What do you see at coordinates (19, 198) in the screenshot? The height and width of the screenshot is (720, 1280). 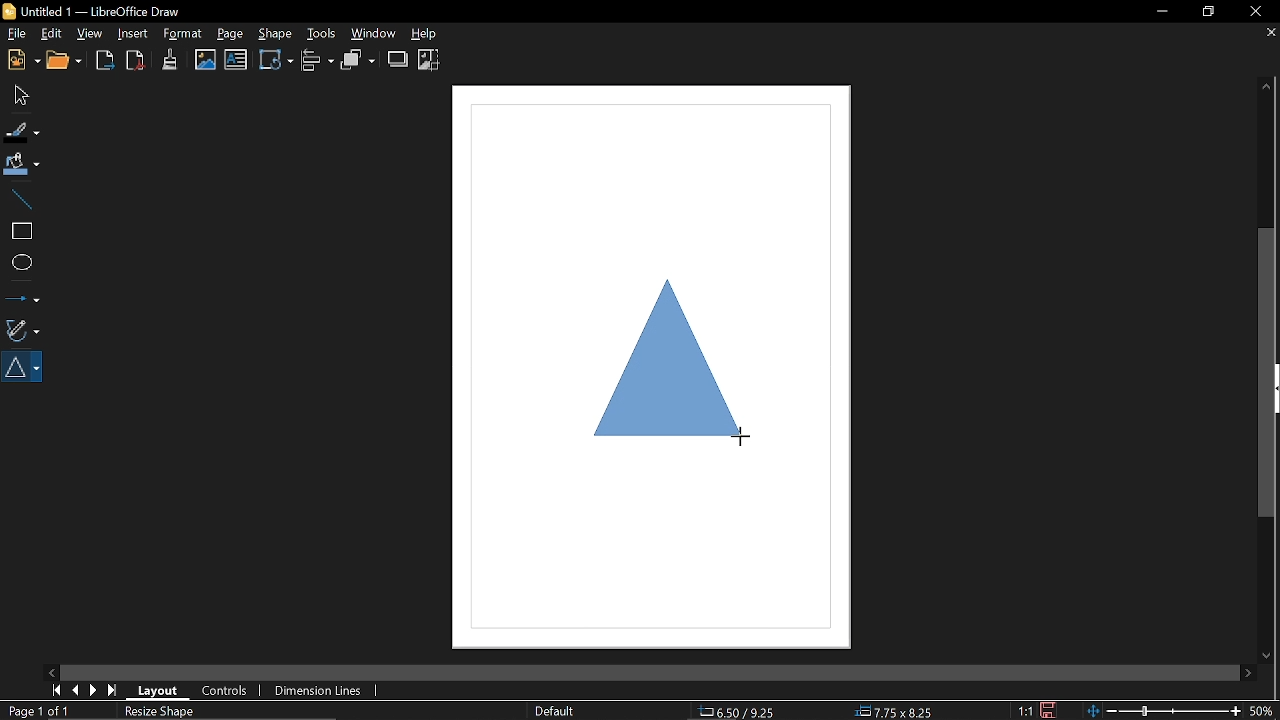 I see `Line` at bounding box center [19, 198].